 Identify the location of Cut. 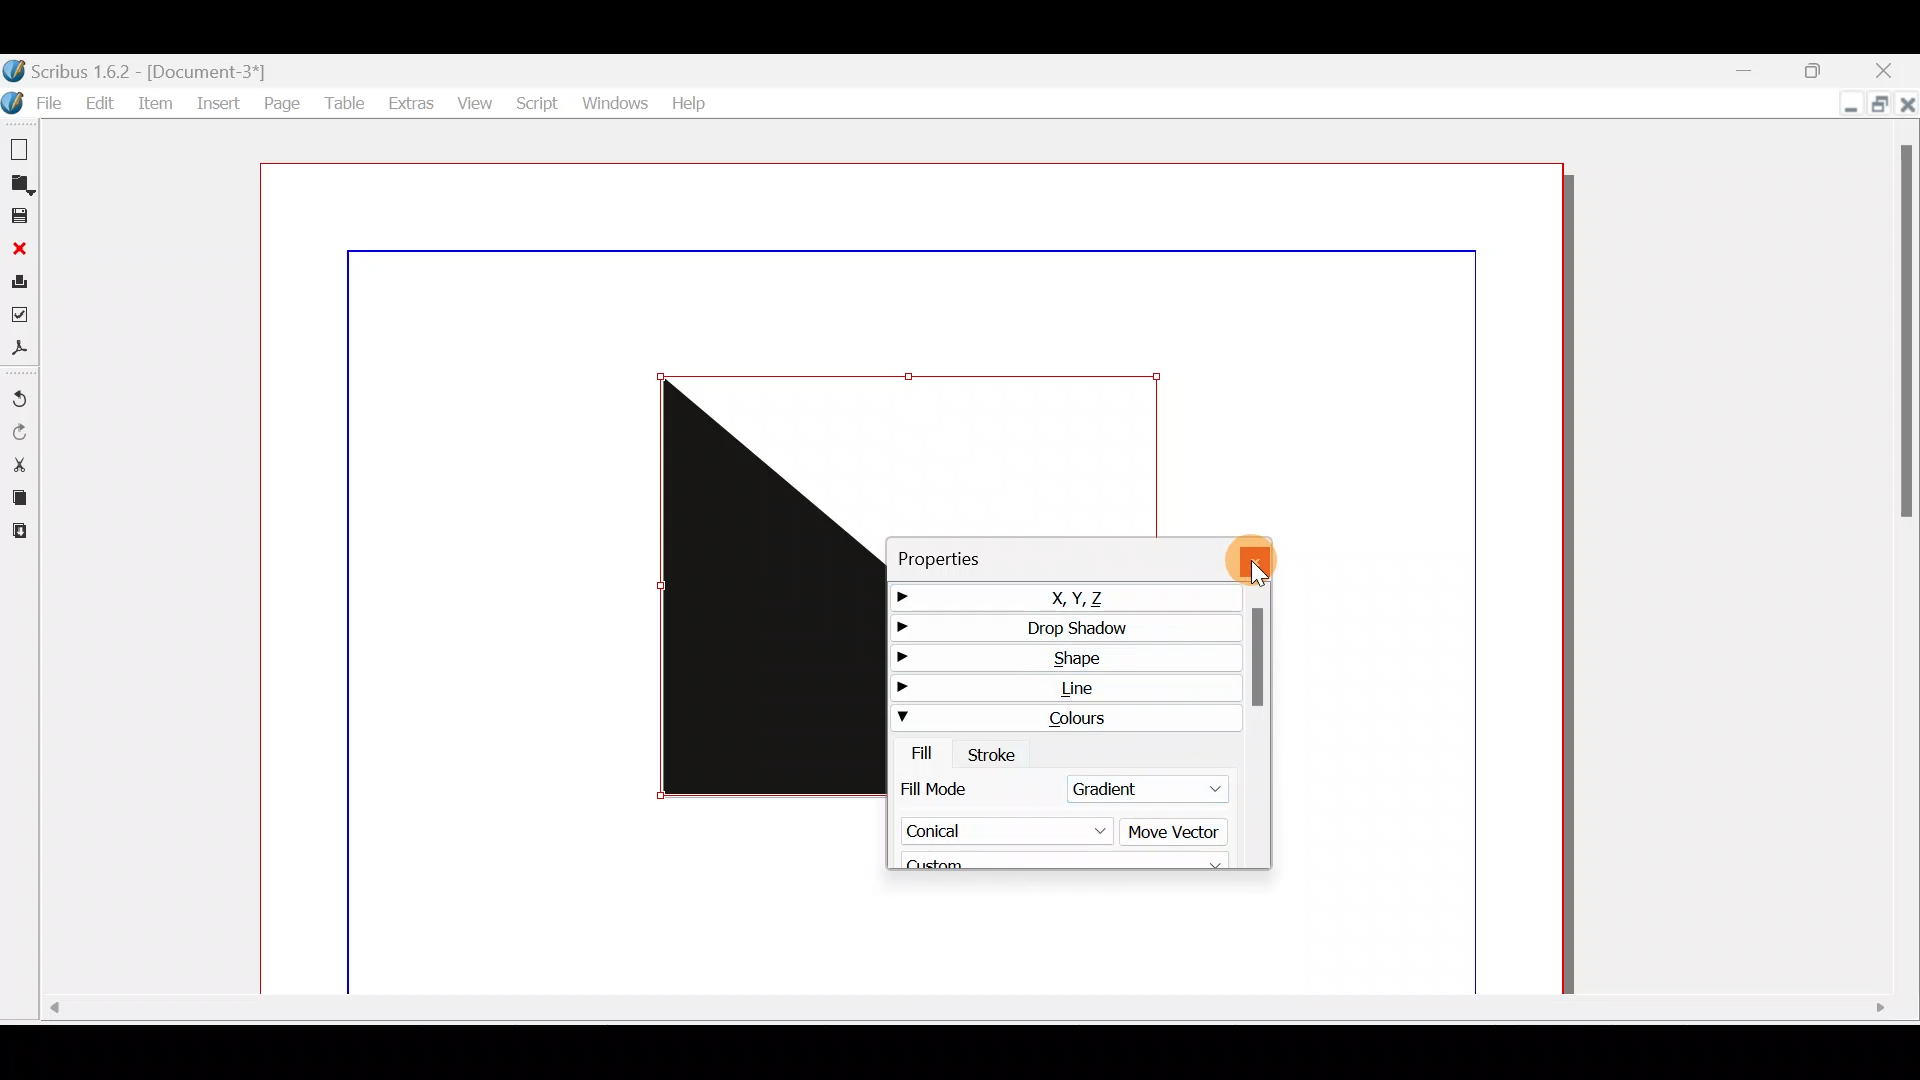
(19, 463).